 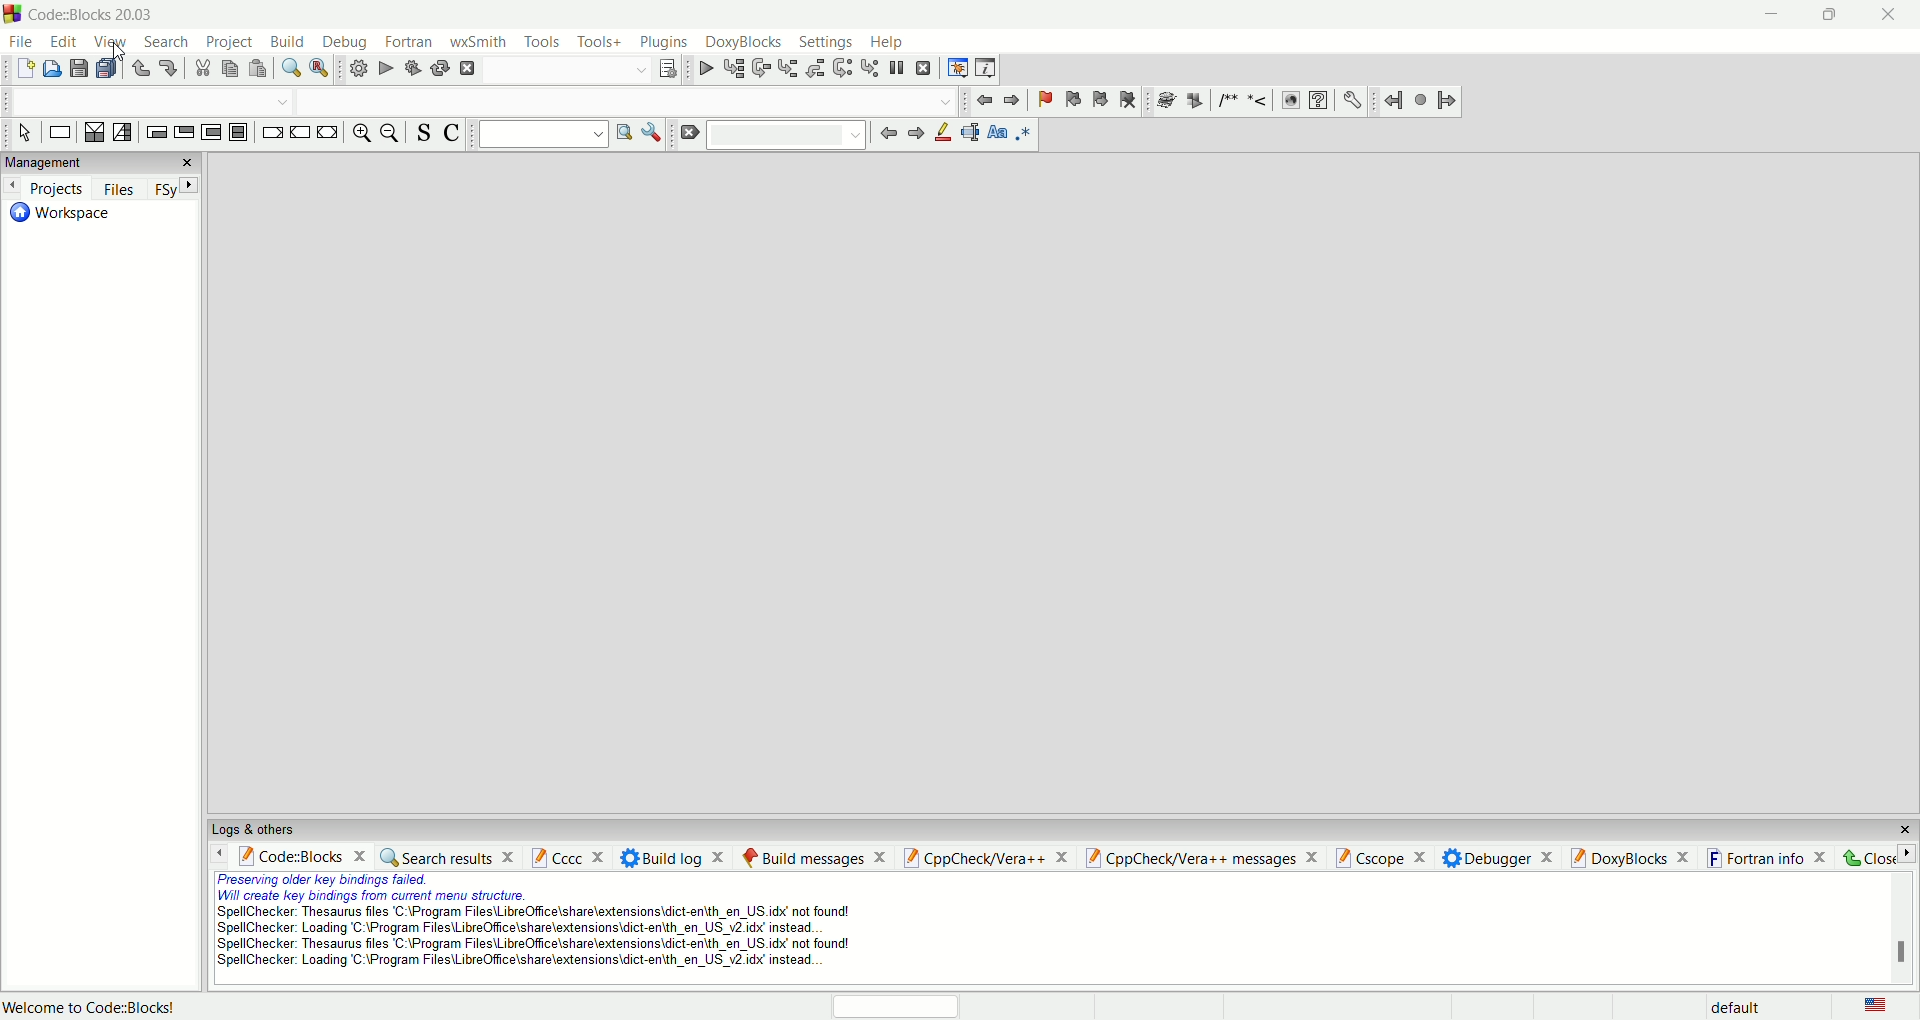 I want to click on step out, so click(x=817, y=69).